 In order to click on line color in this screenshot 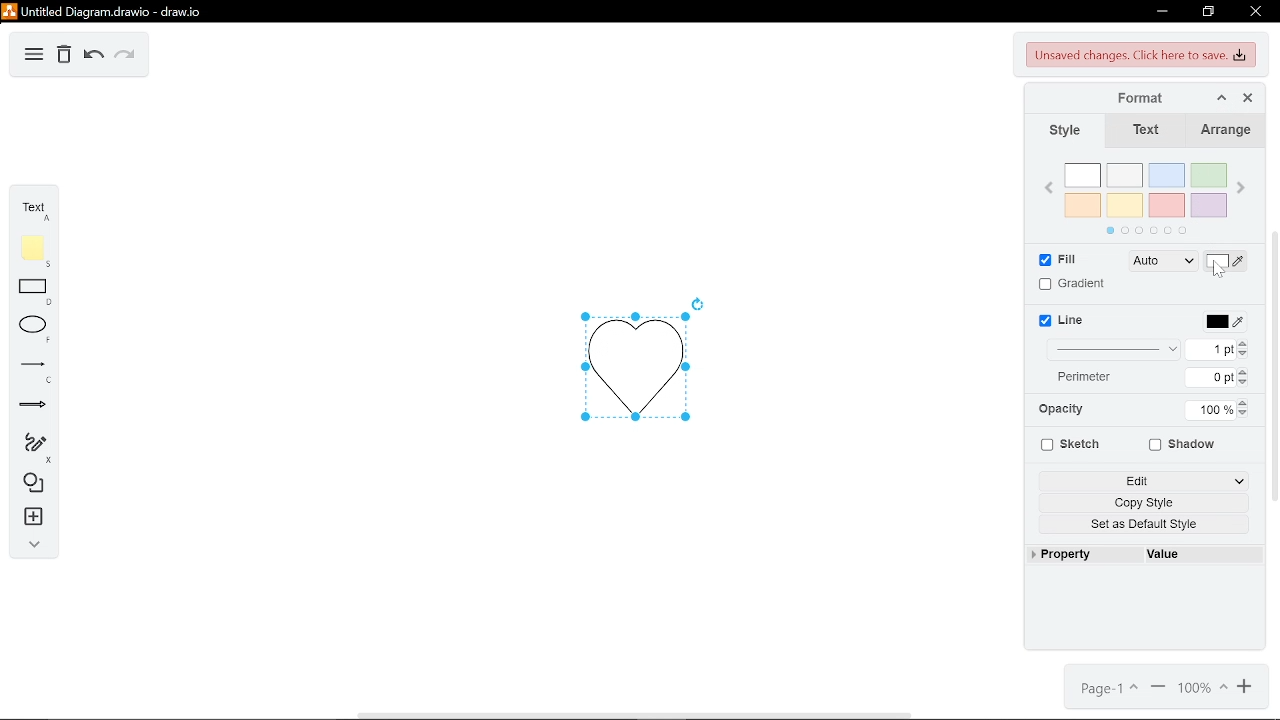, I will do `click(1223, 321)`.